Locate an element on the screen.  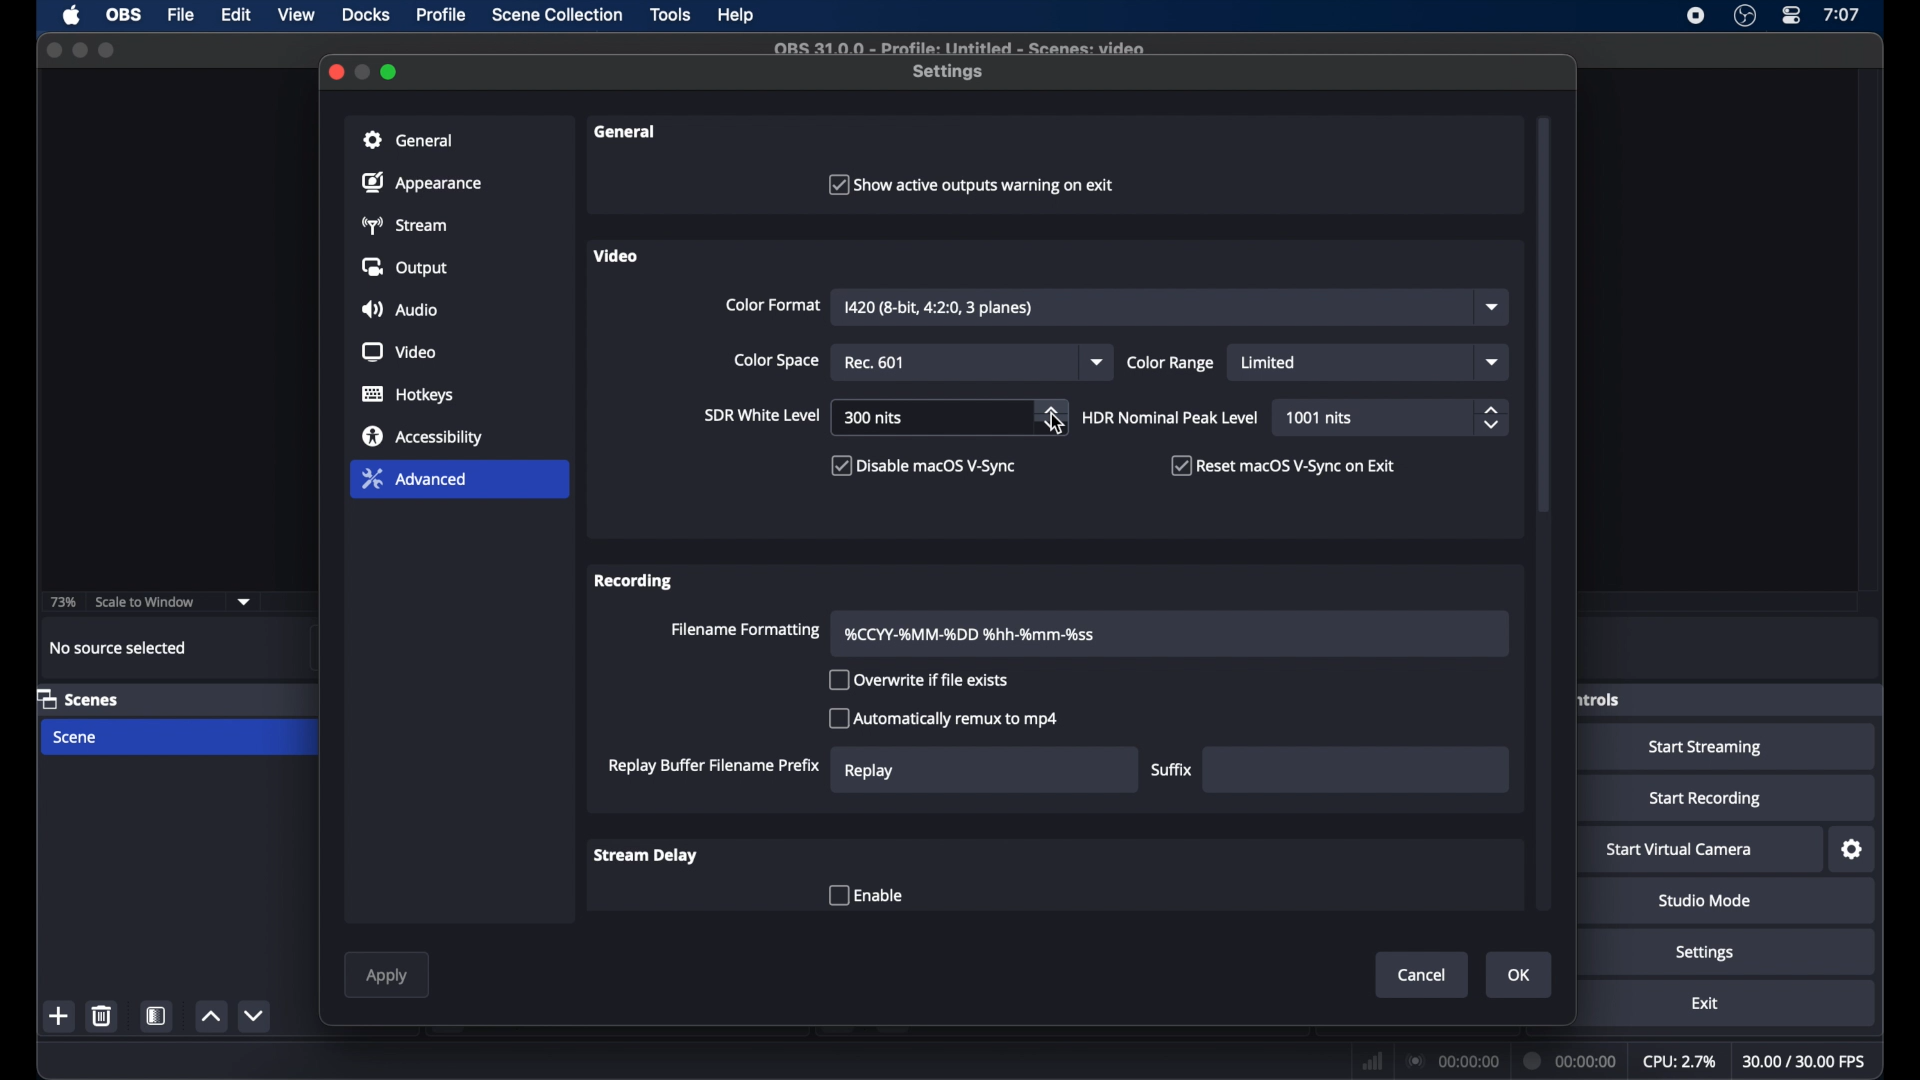
fps is located at coordinates (1805, 1062).